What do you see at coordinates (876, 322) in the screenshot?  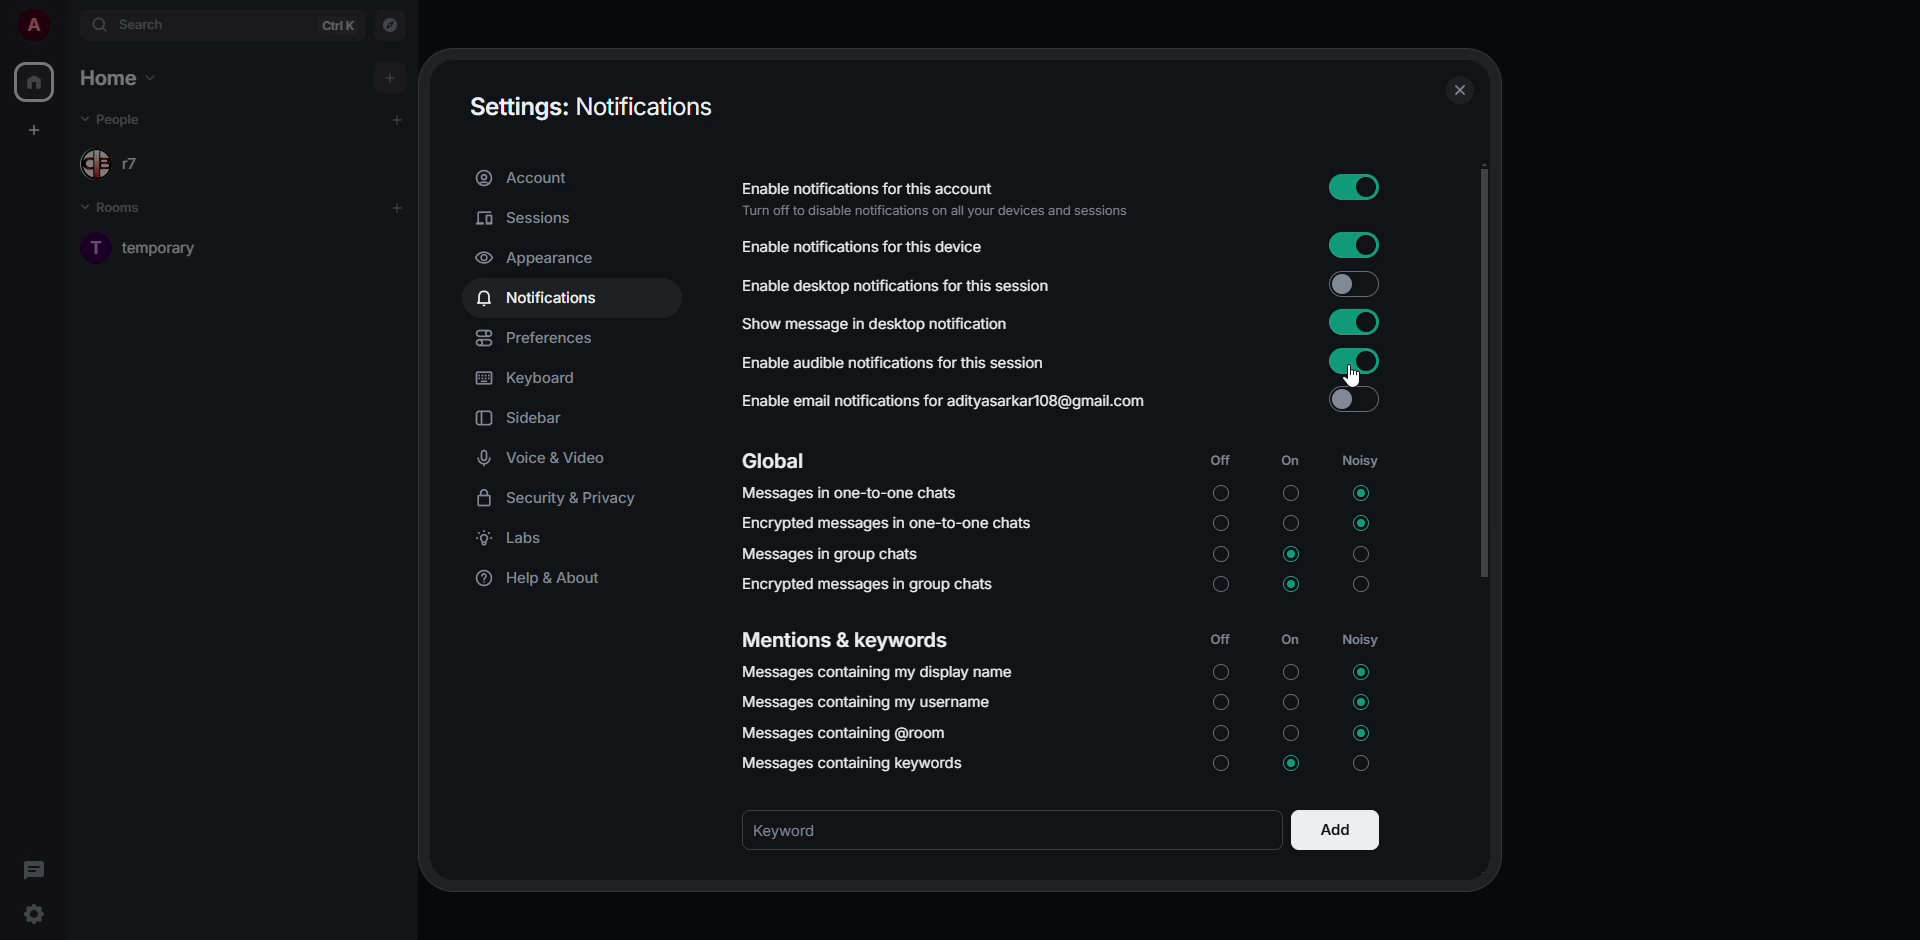 I see `show message in desktop notification` at bounding box center [876, 322].